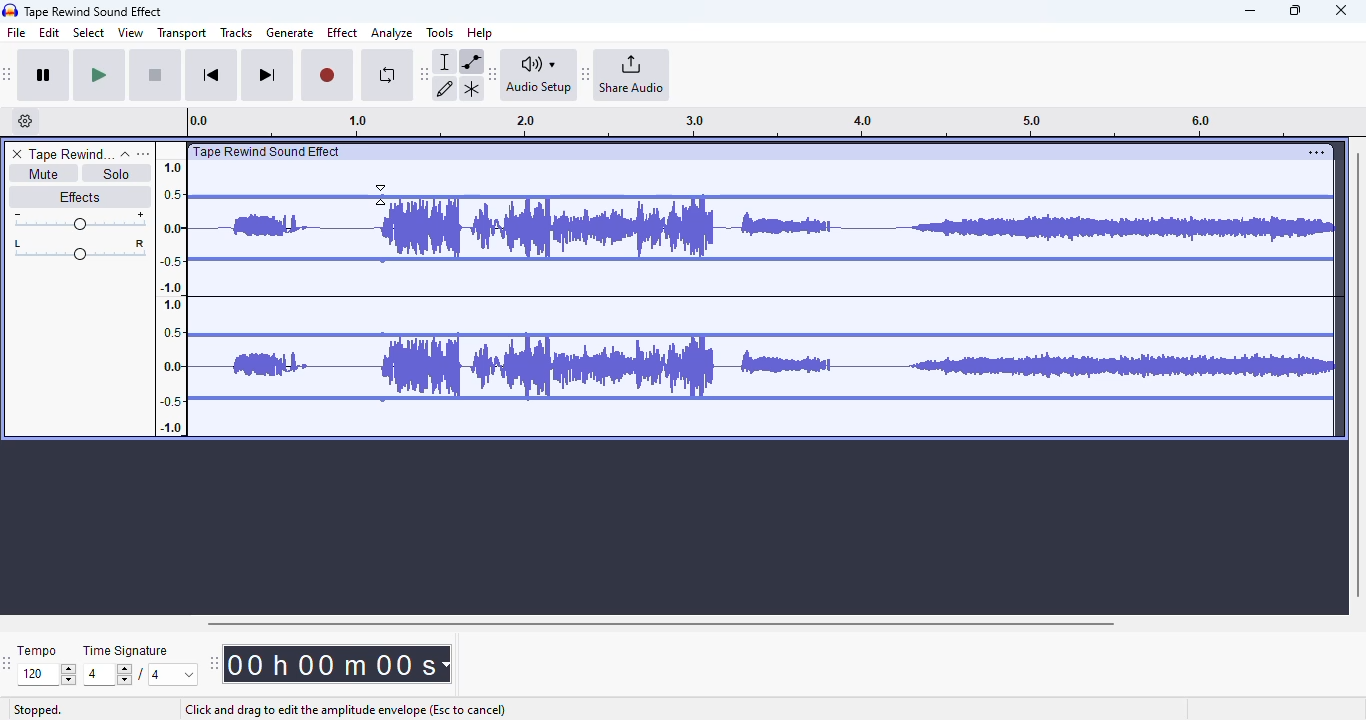  Describe the element at coordinates (71, 155) in the screenshot. I see `track name` at that location.